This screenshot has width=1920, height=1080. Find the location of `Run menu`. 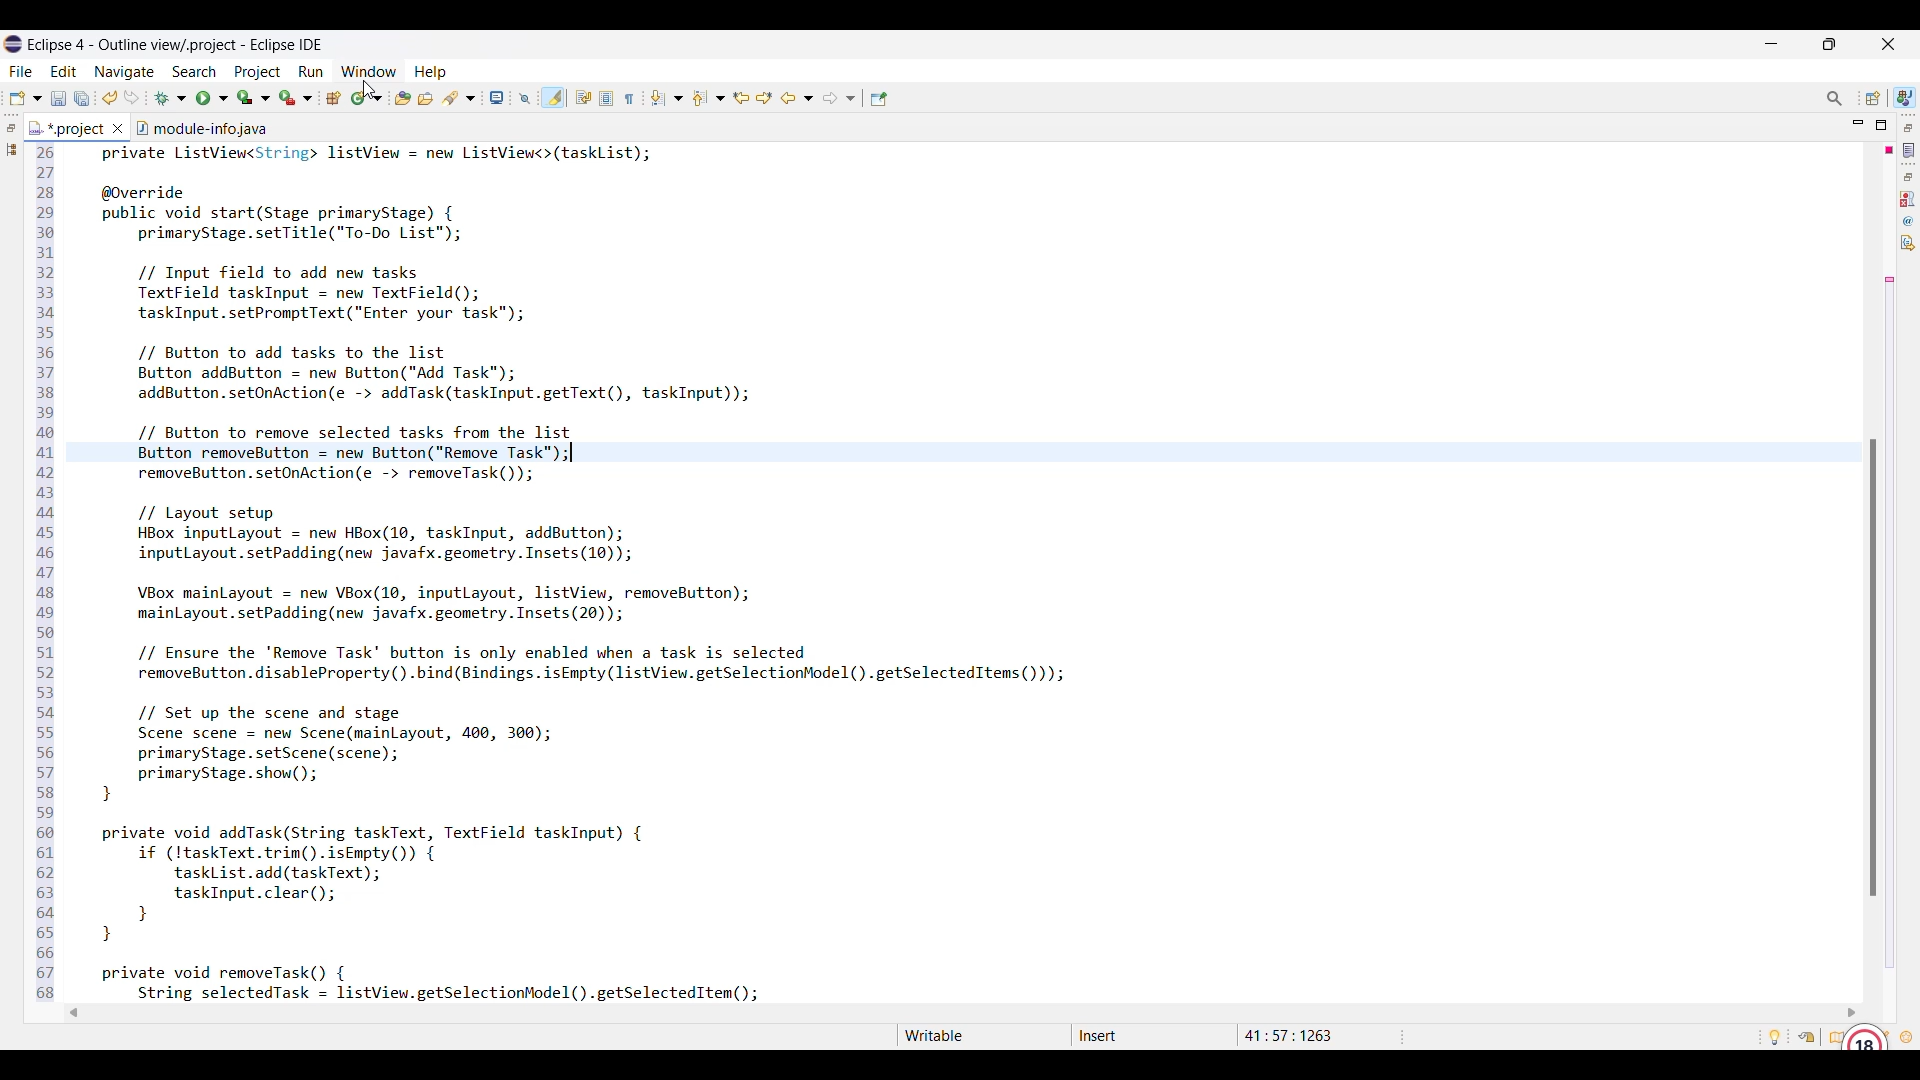

Run menu is located at coordinates (311, 72).